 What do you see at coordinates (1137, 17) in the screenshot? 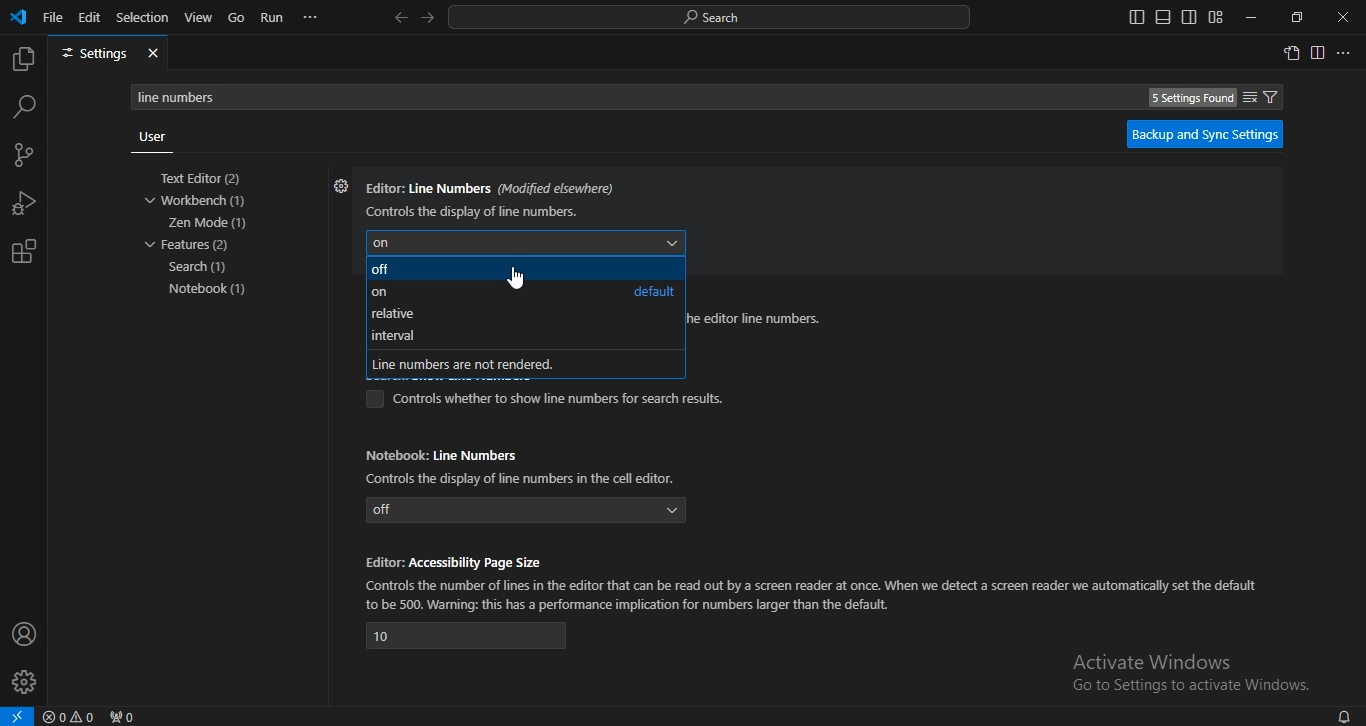
I see `toggle primary sidebar` at bounding box center [1137, 17].